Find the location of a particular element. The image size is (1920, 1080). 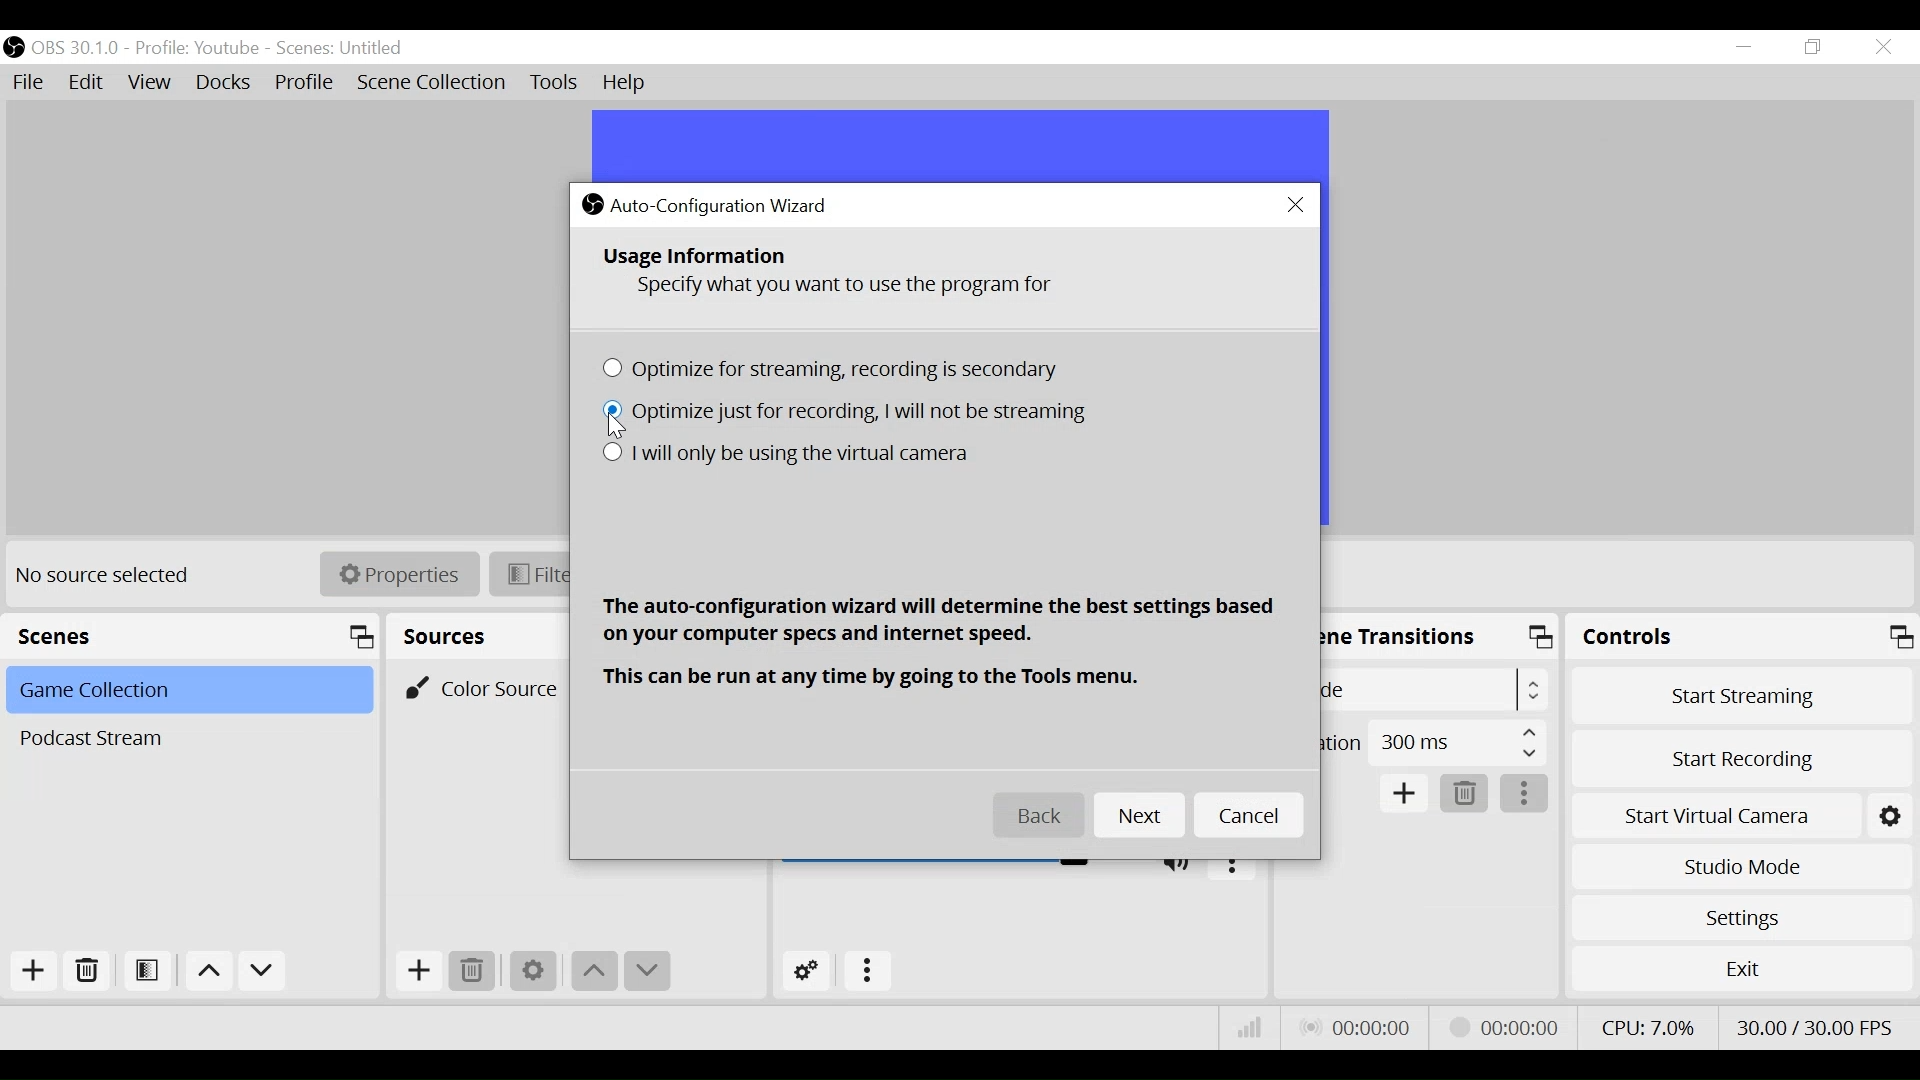

Controls is located at coordinates (1739, 637).